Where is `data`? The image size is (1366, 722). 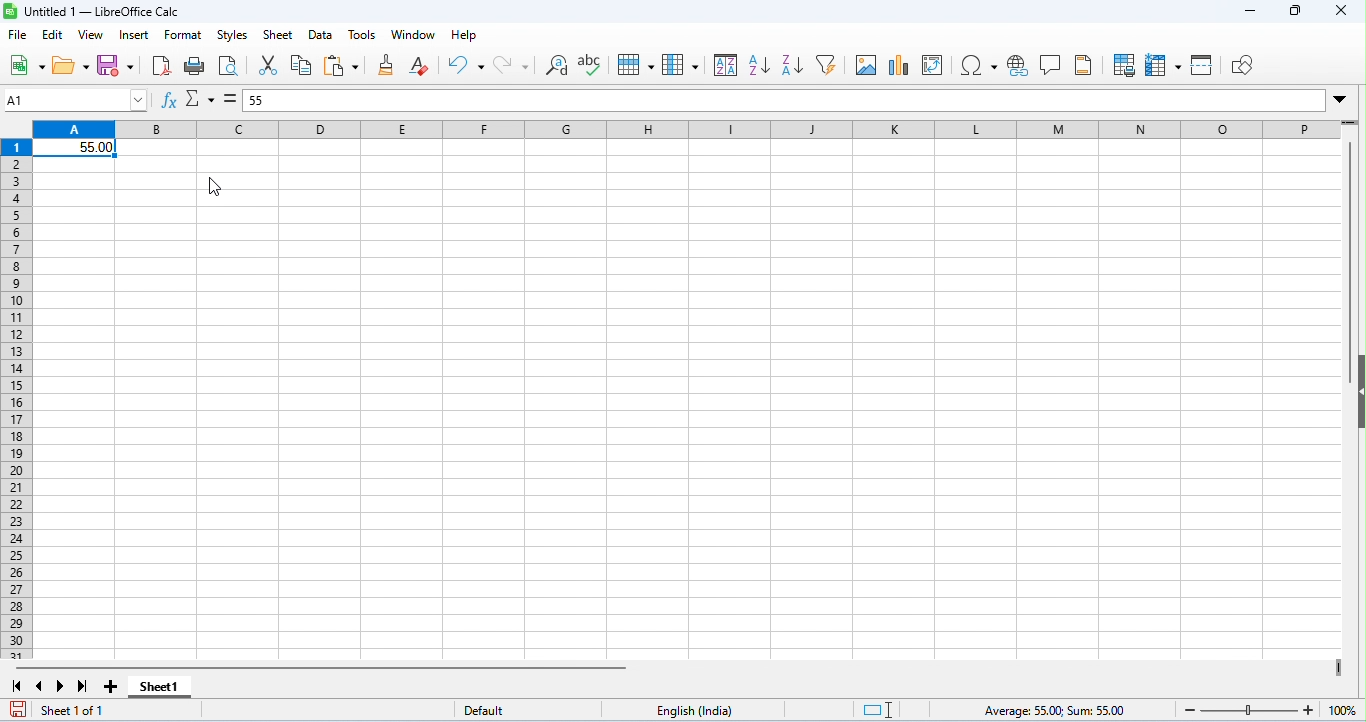 data is located at coordinates (320, 37).